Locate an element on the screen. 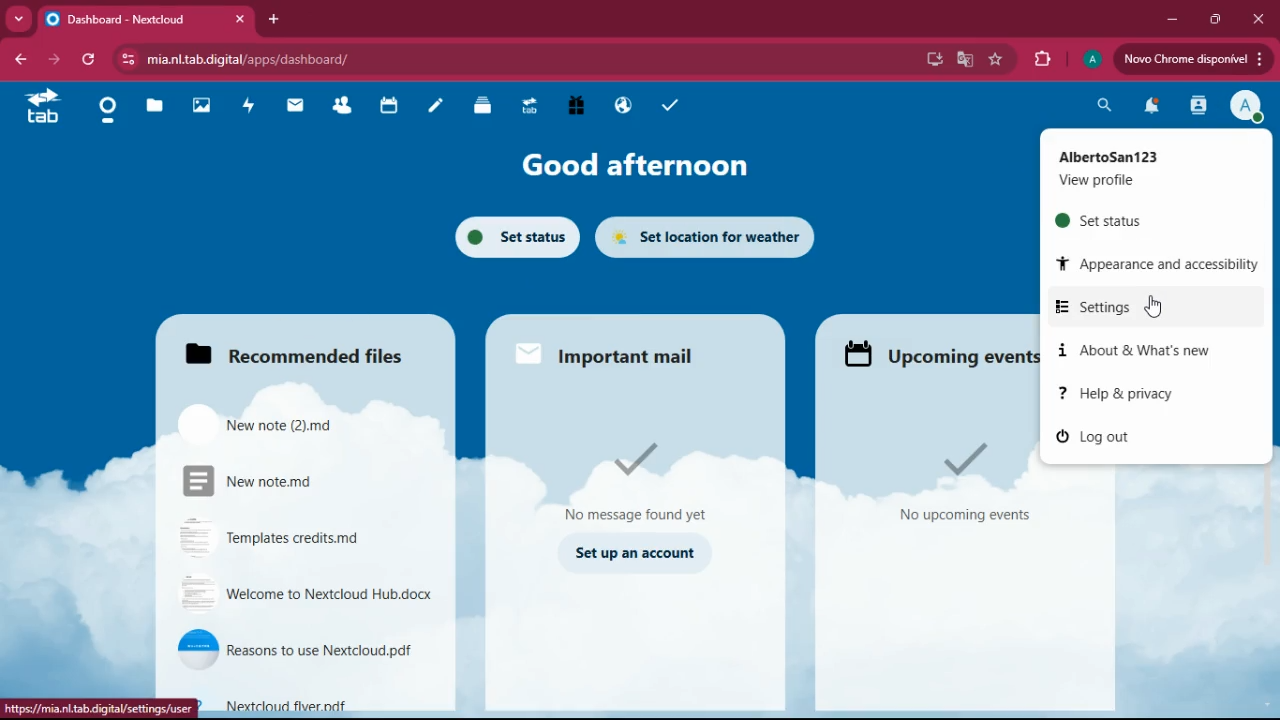 The image size is (1280, 720). good afternoon is located at coordinates (634, 165).